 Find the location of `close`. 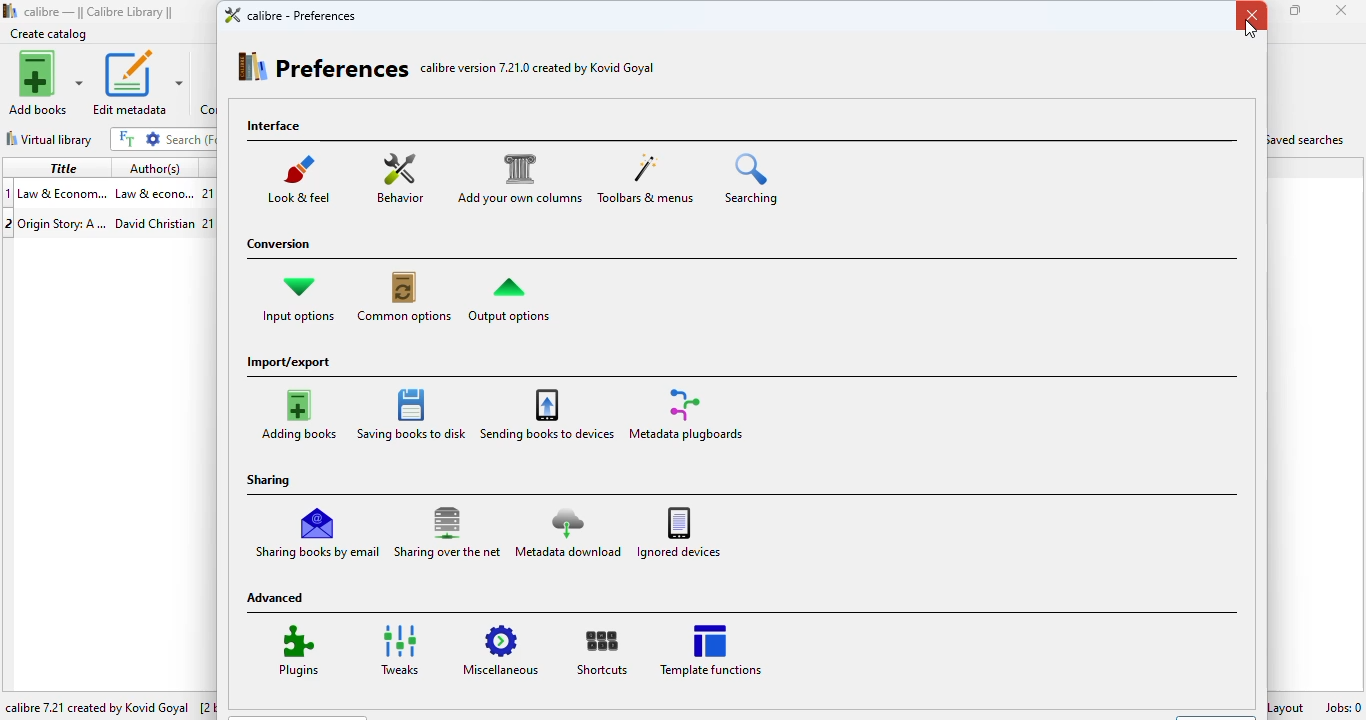

close is located at coordinates (1250, 16).